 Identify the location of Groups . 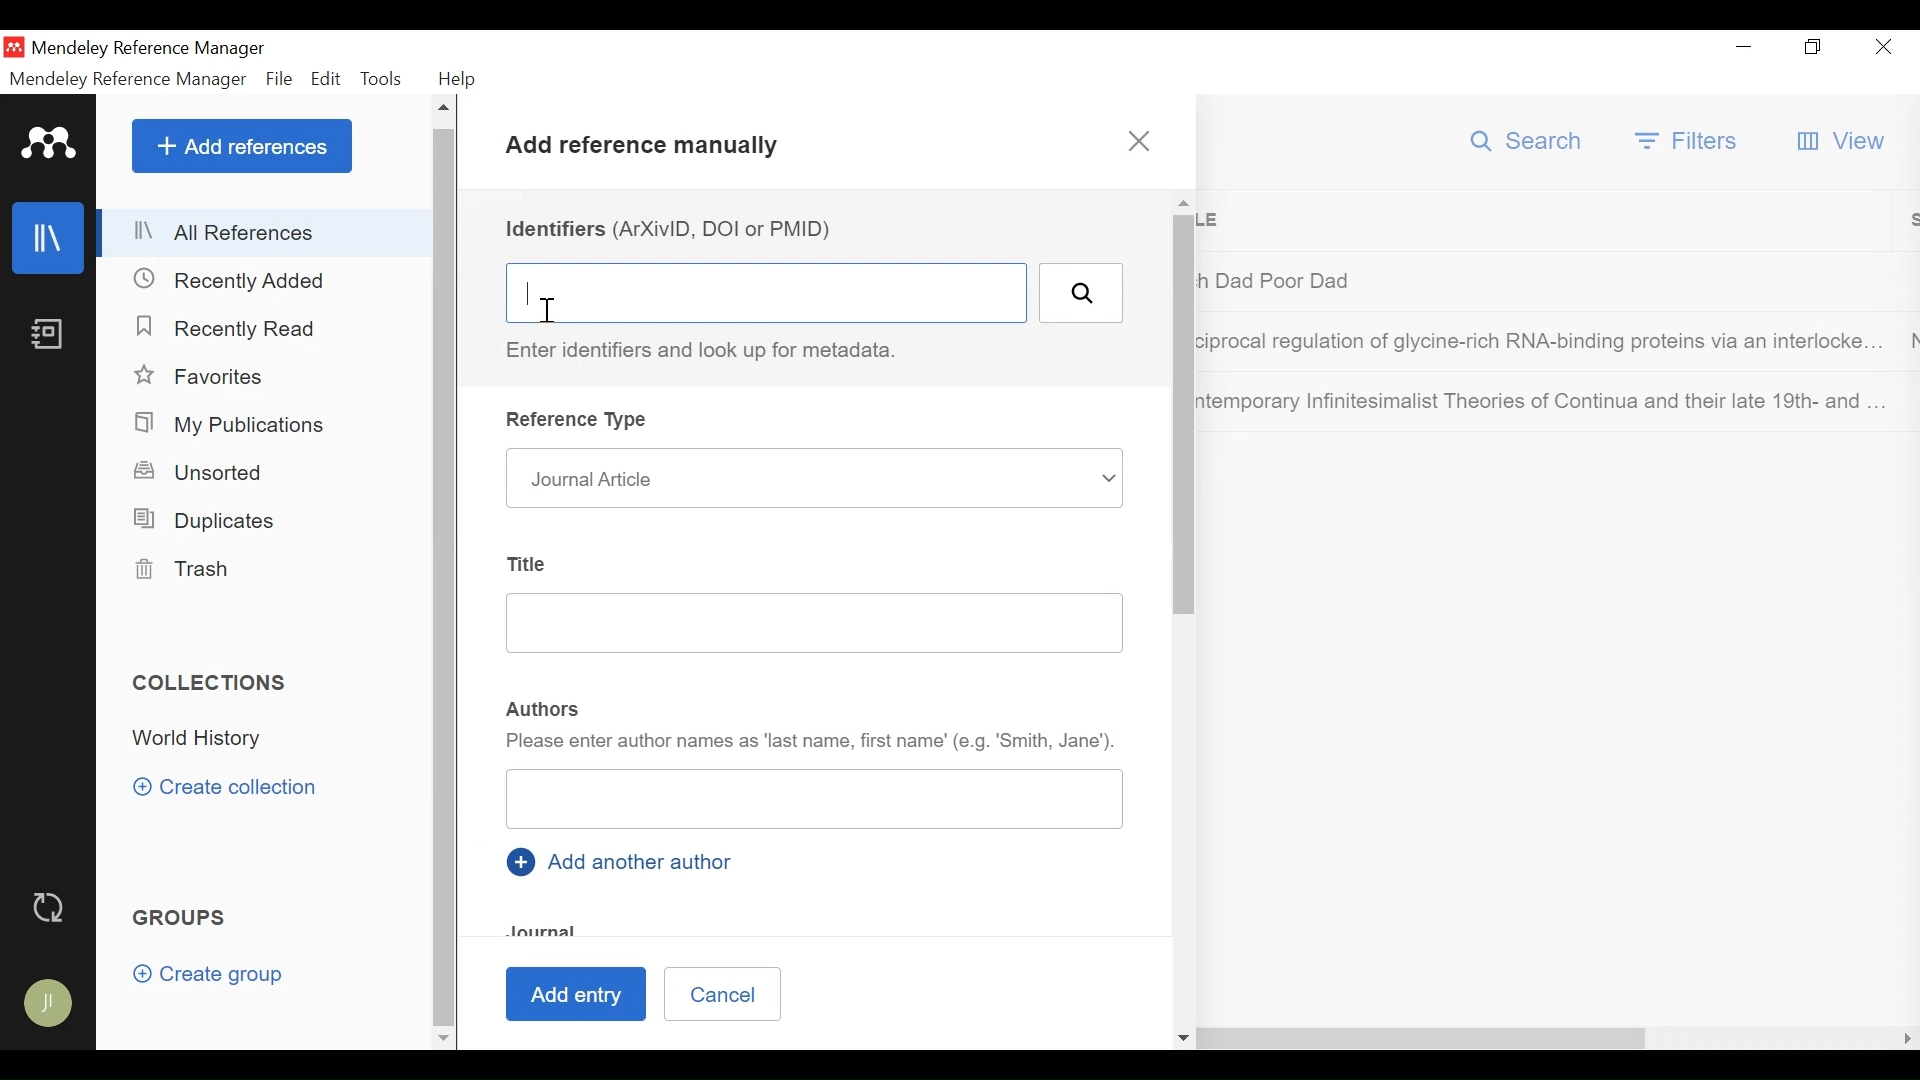
(181, 919).